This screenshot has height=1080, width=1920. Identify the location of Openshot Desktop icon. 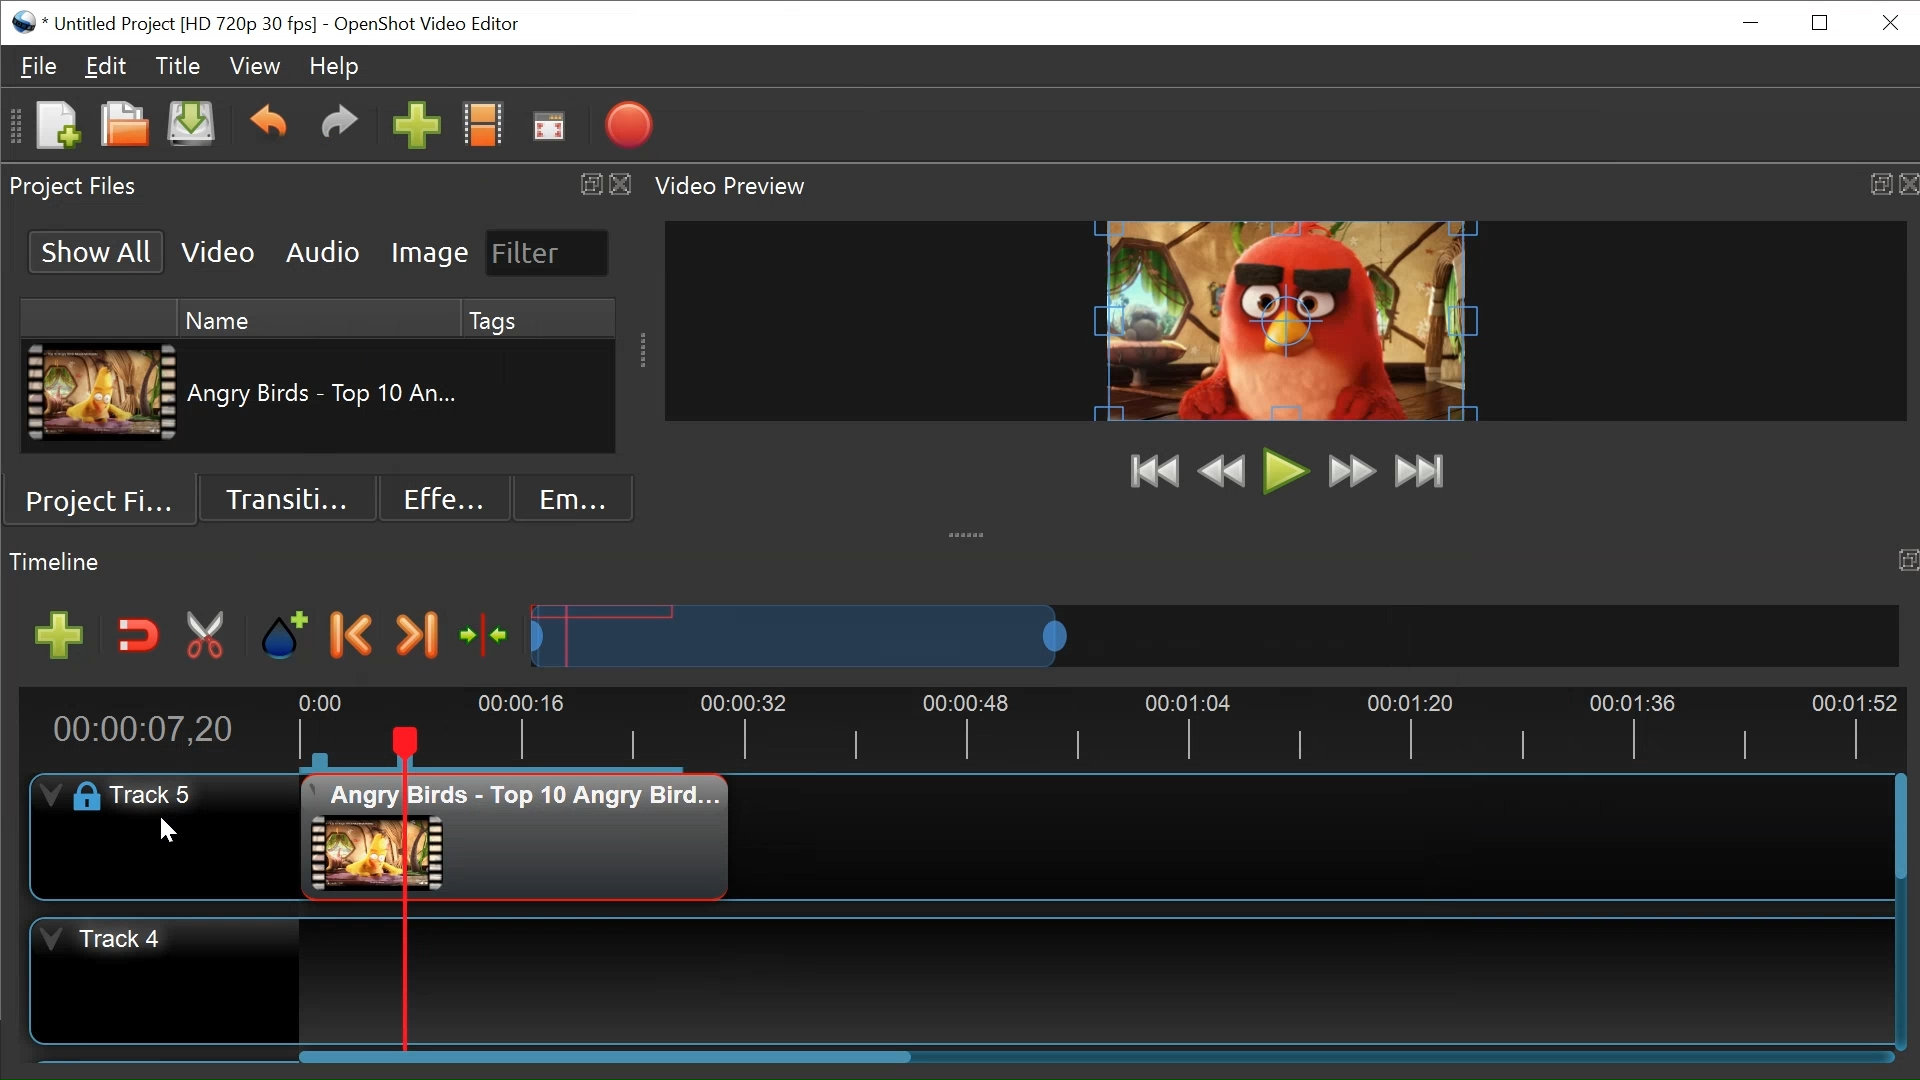
(25, 22).